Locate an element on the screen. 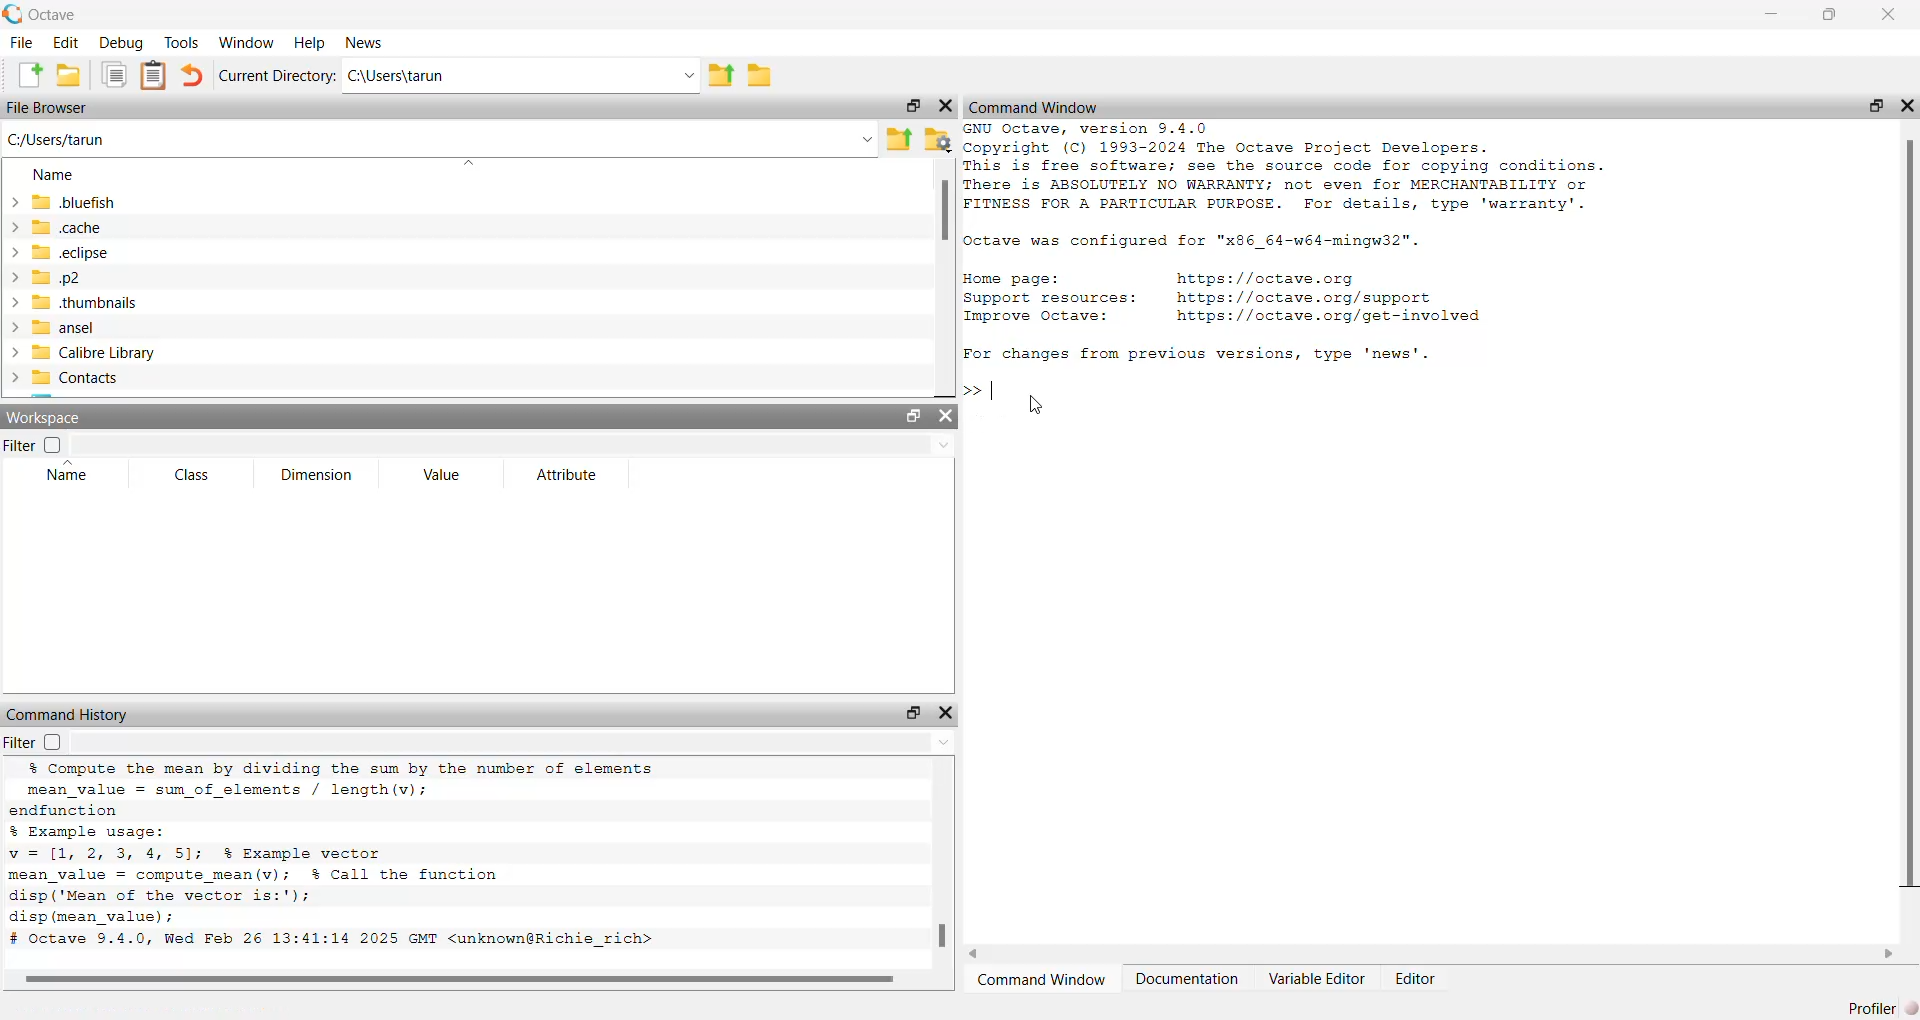 This screenshot has width=1920, height=1020. Drop-down  is located at coordinates (946, 445).